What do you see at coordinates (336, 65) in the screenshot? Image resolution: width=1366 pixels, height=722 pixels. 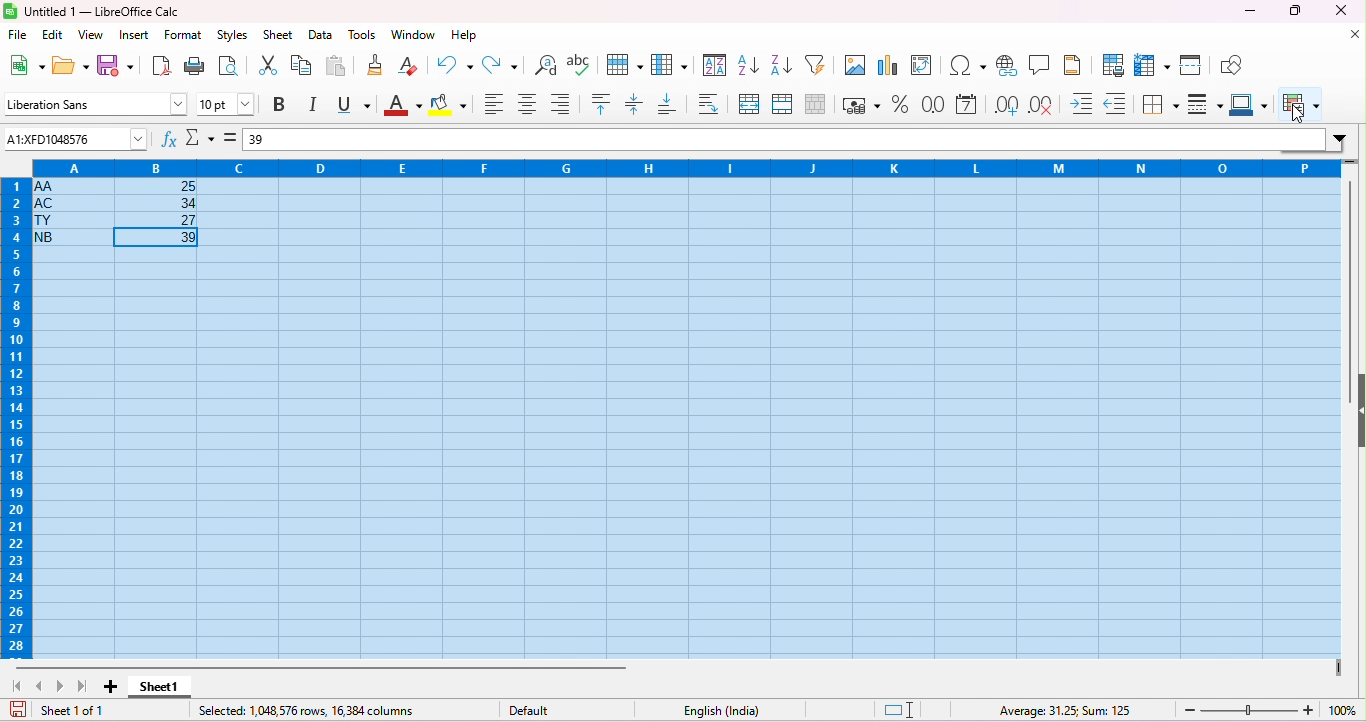 I see `paste` at bounding box center [336, 65].